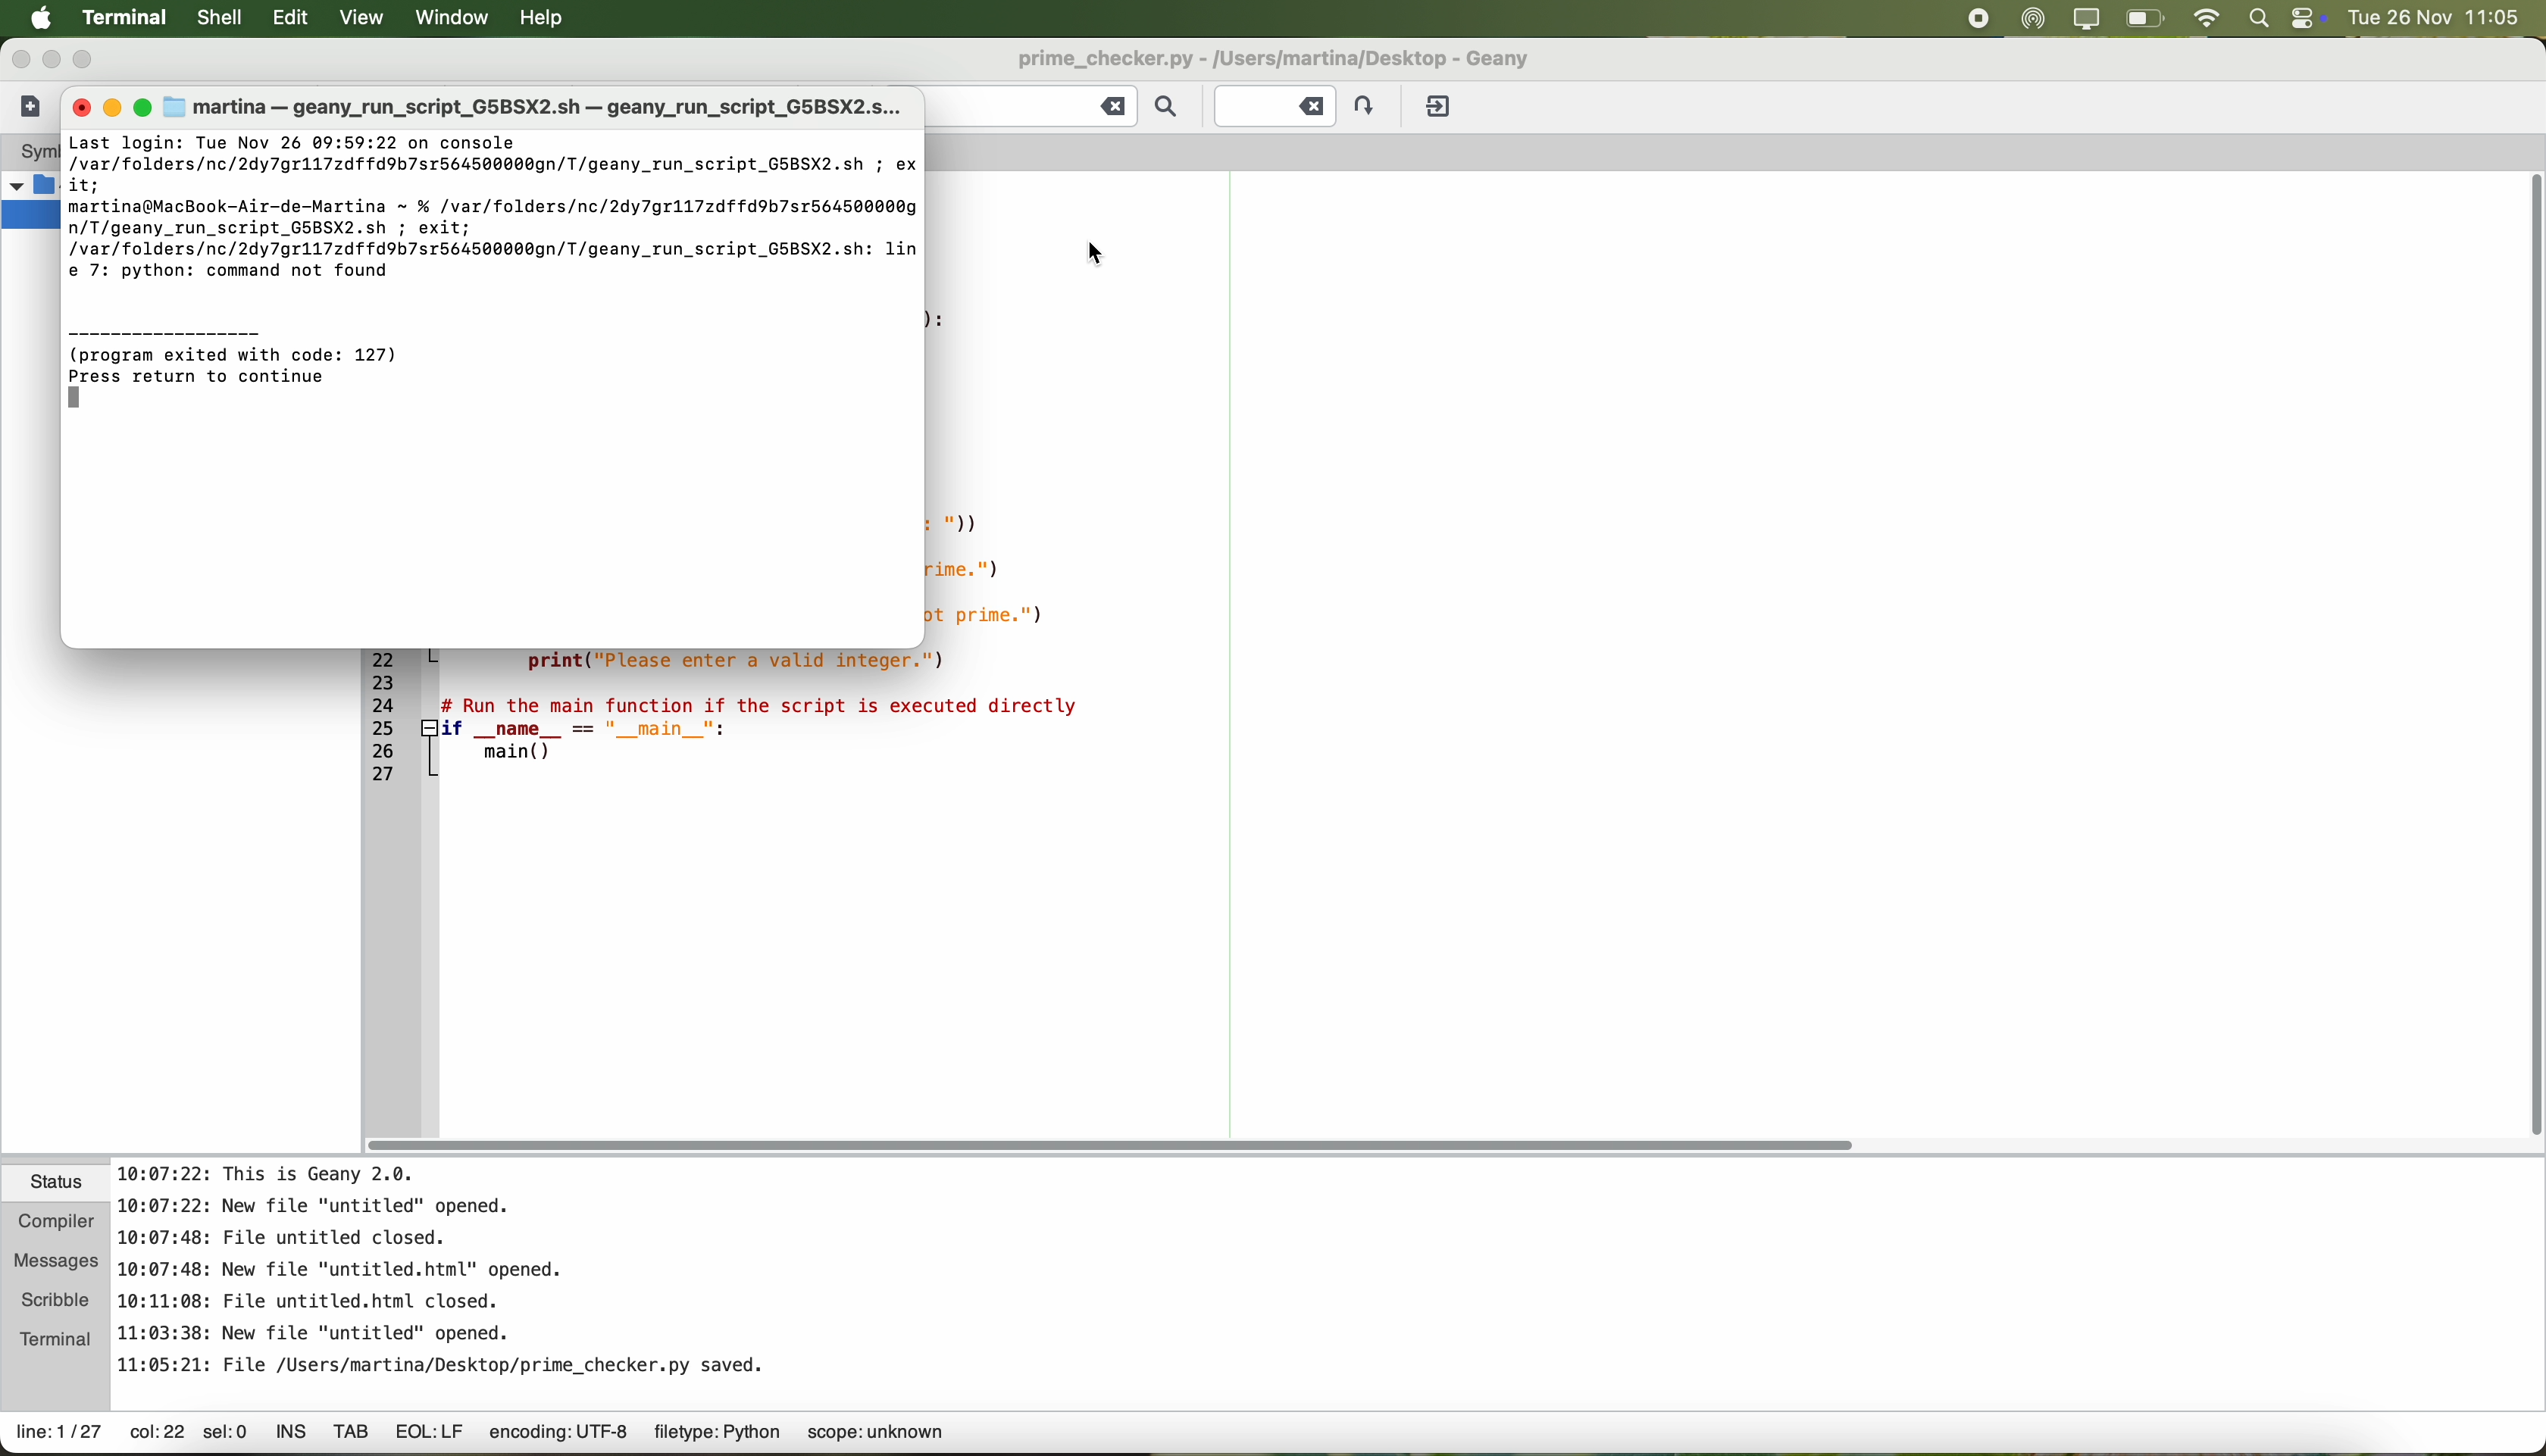 The height and width of the screenshot is (1456, 2546). Describe the element at coordinates (1297, 104) in the screenshot. I see `Jump to the entered line number` at that location.